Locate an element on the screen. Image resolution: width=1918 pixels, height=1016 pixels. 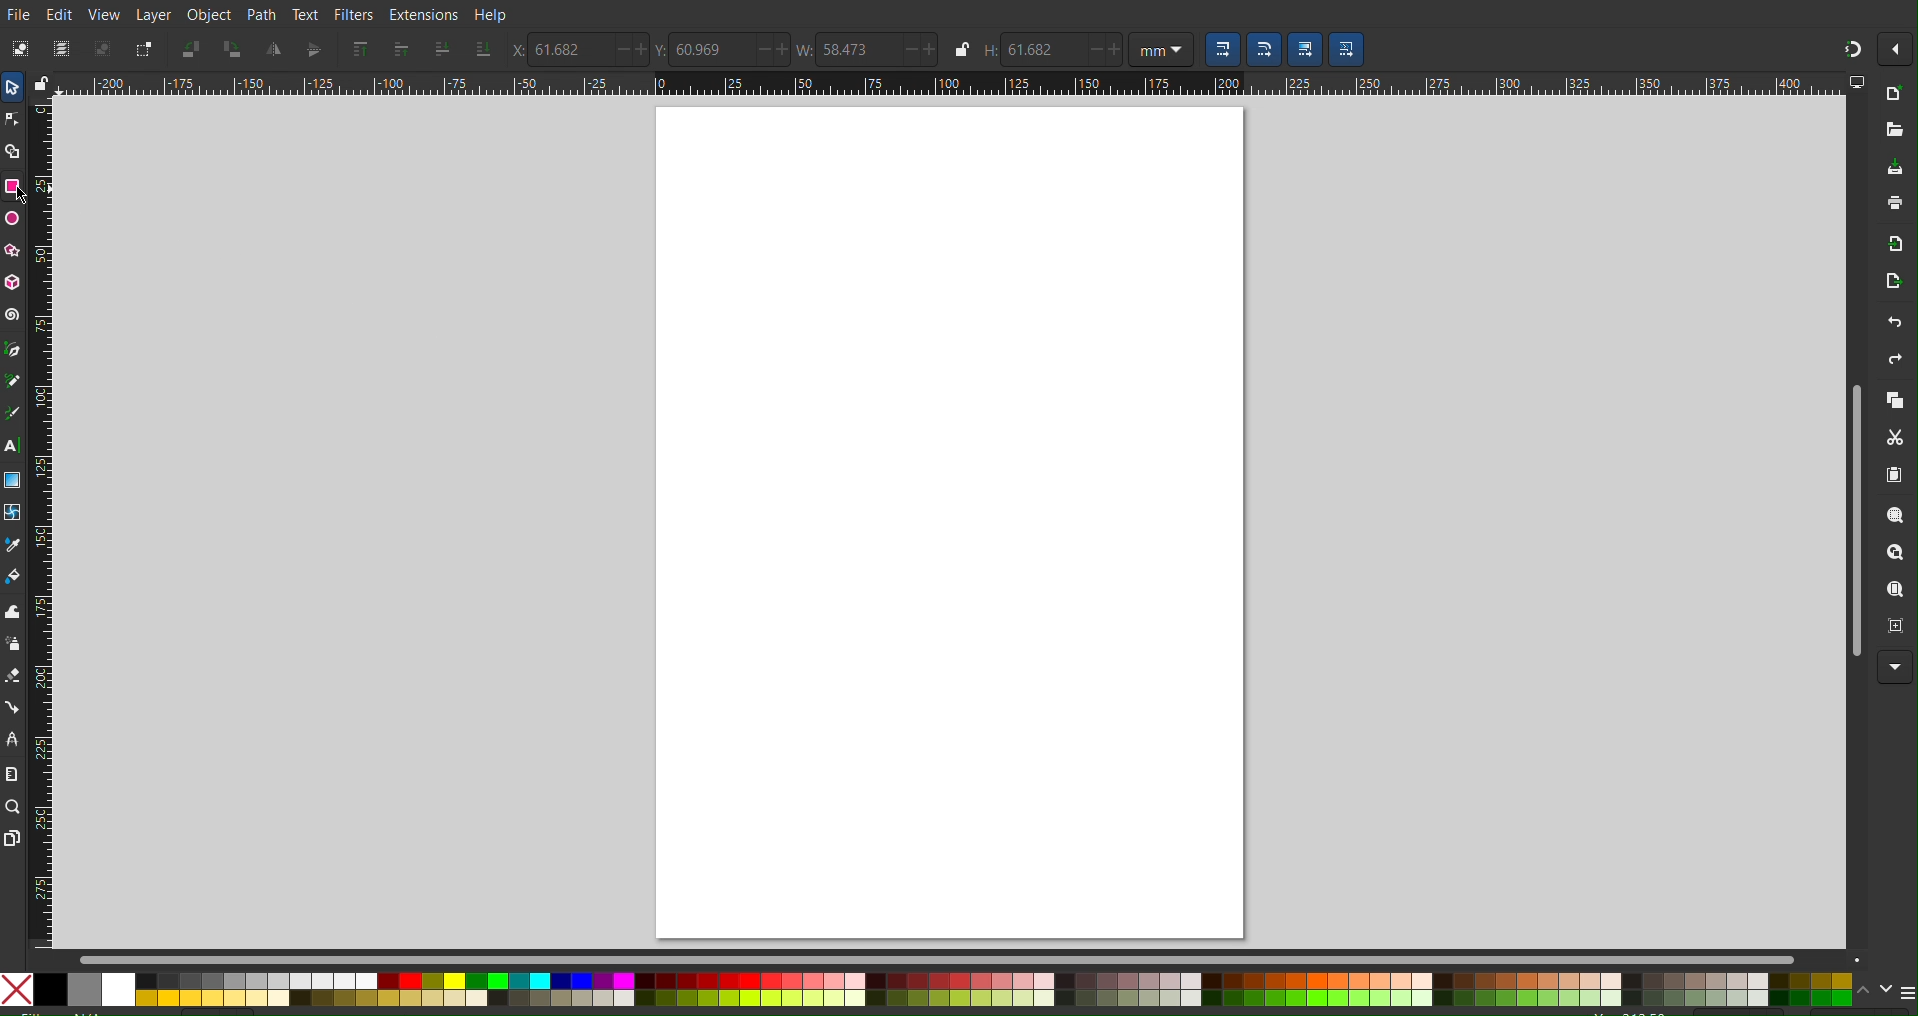
Y-Coords is located at coordinates (664, 51).